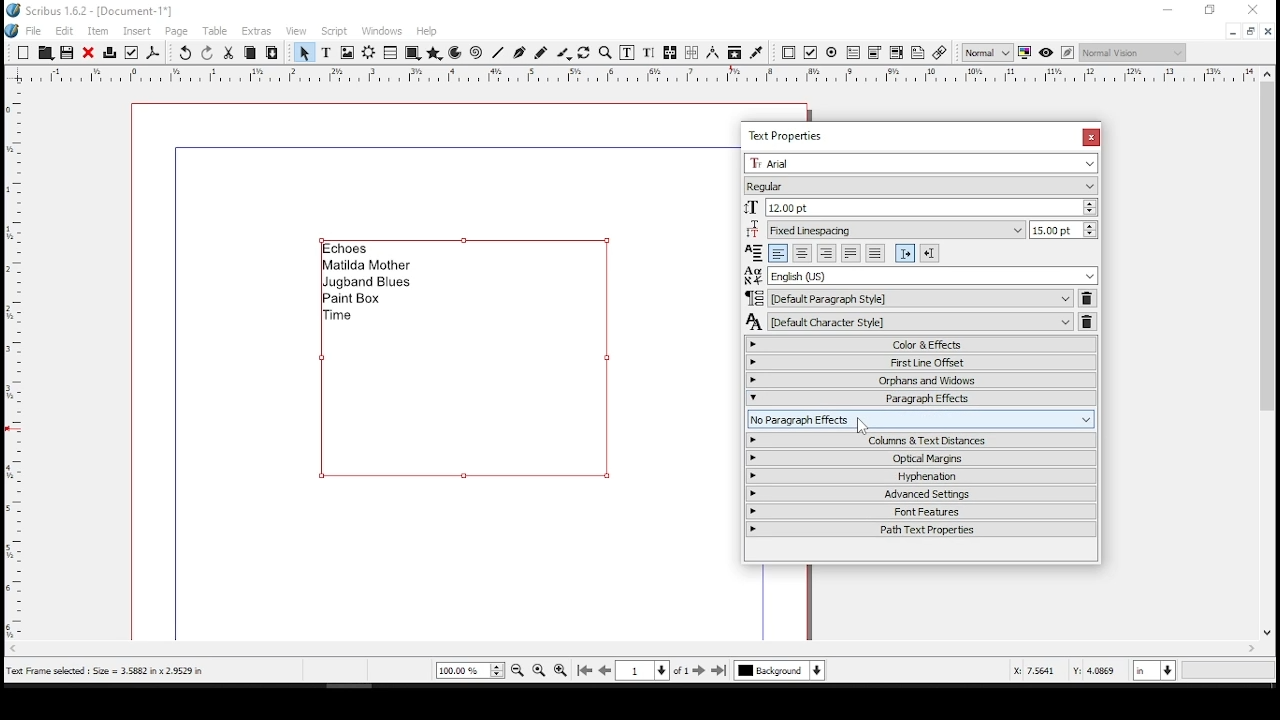 The width and height of the screenshot is (1280, 720). I want to click on copy, so click(251, 52).